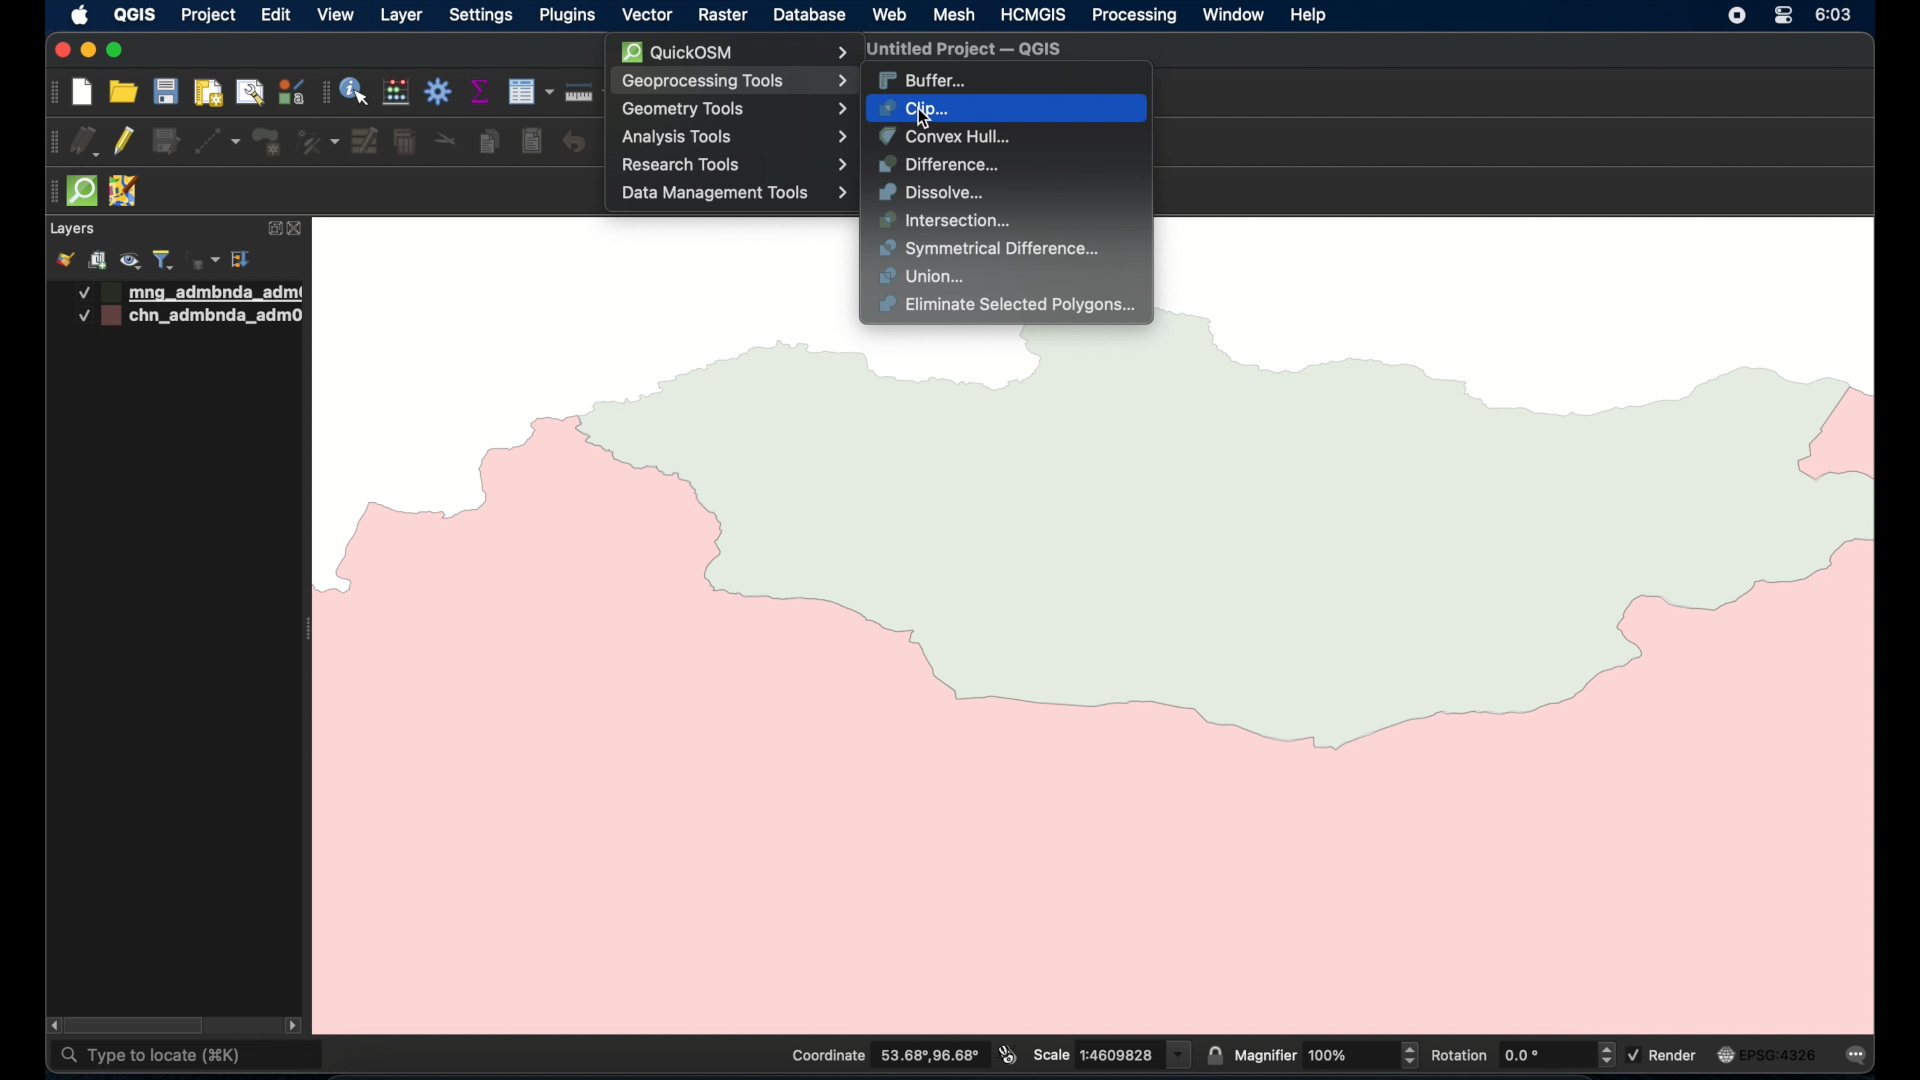 This screenshot has height=1080, width=1920. I want to click on render, so click(1665, 1054).